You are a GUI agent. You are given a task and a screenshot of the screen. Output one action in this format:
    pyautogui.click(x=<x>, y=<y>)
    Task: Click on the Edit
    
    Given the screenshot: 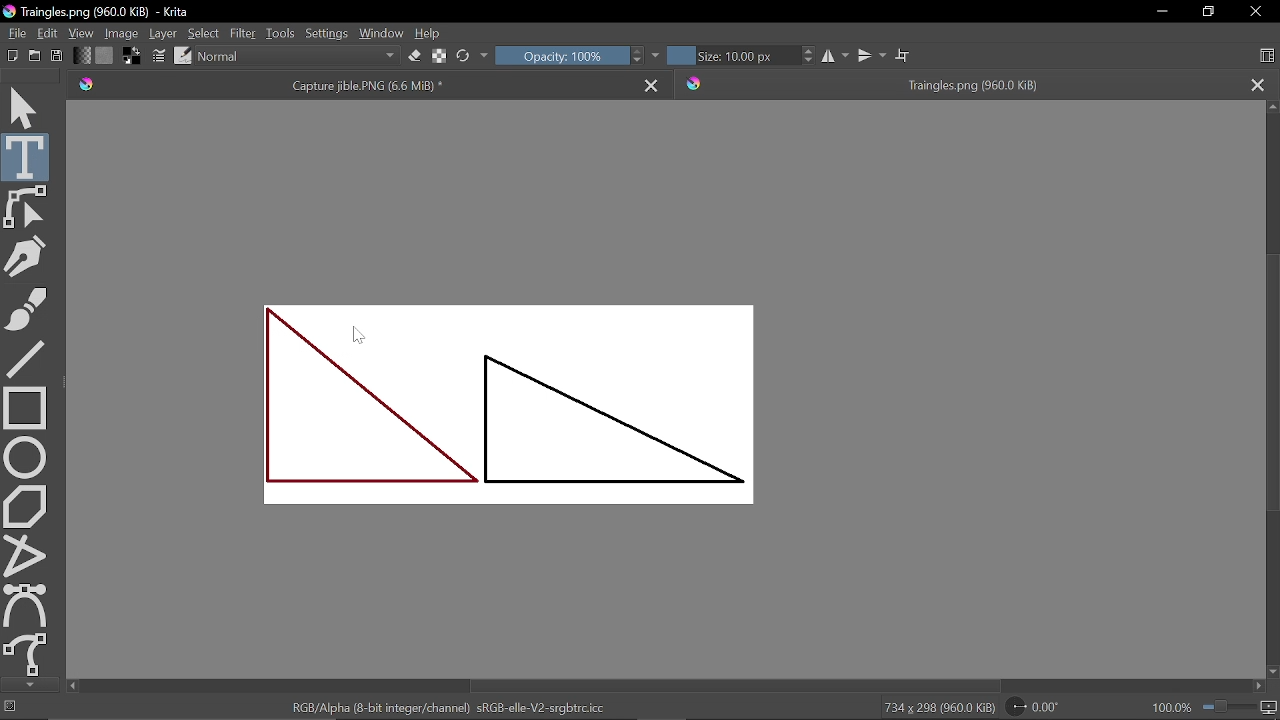 What is the action you would take?
    pyautogui.click(x=48, y=32)
    